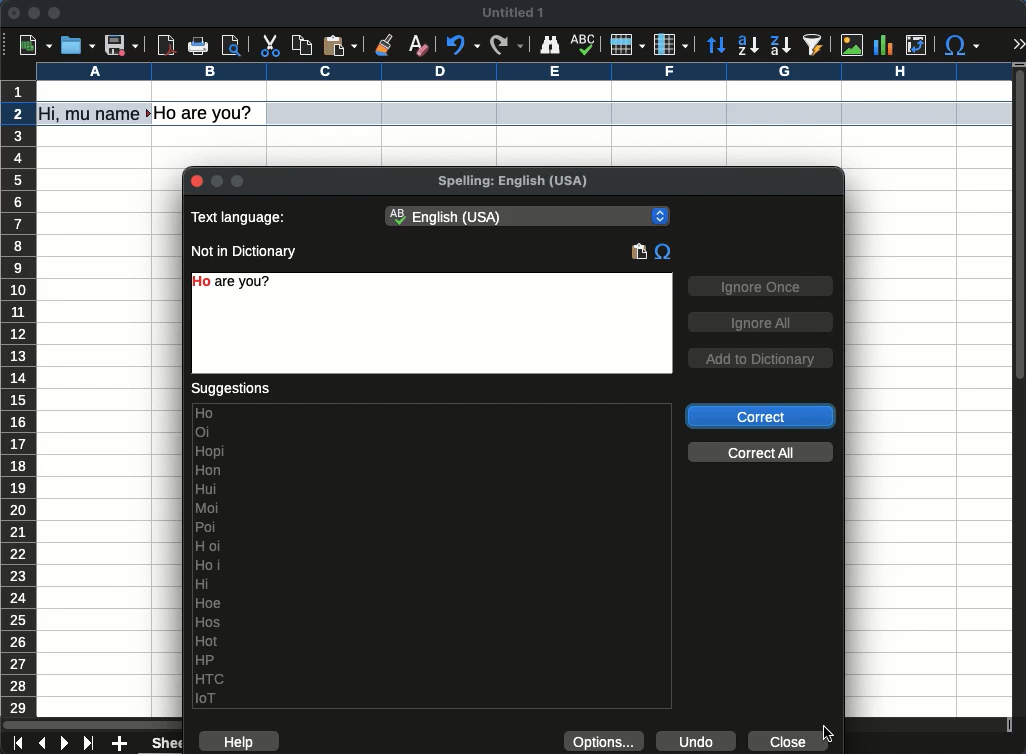 The image size is (1026, 754). What do you see at coordinates (1020, 391) in the screenshot?
I see `scroll` at bounding box center [1020, 391].